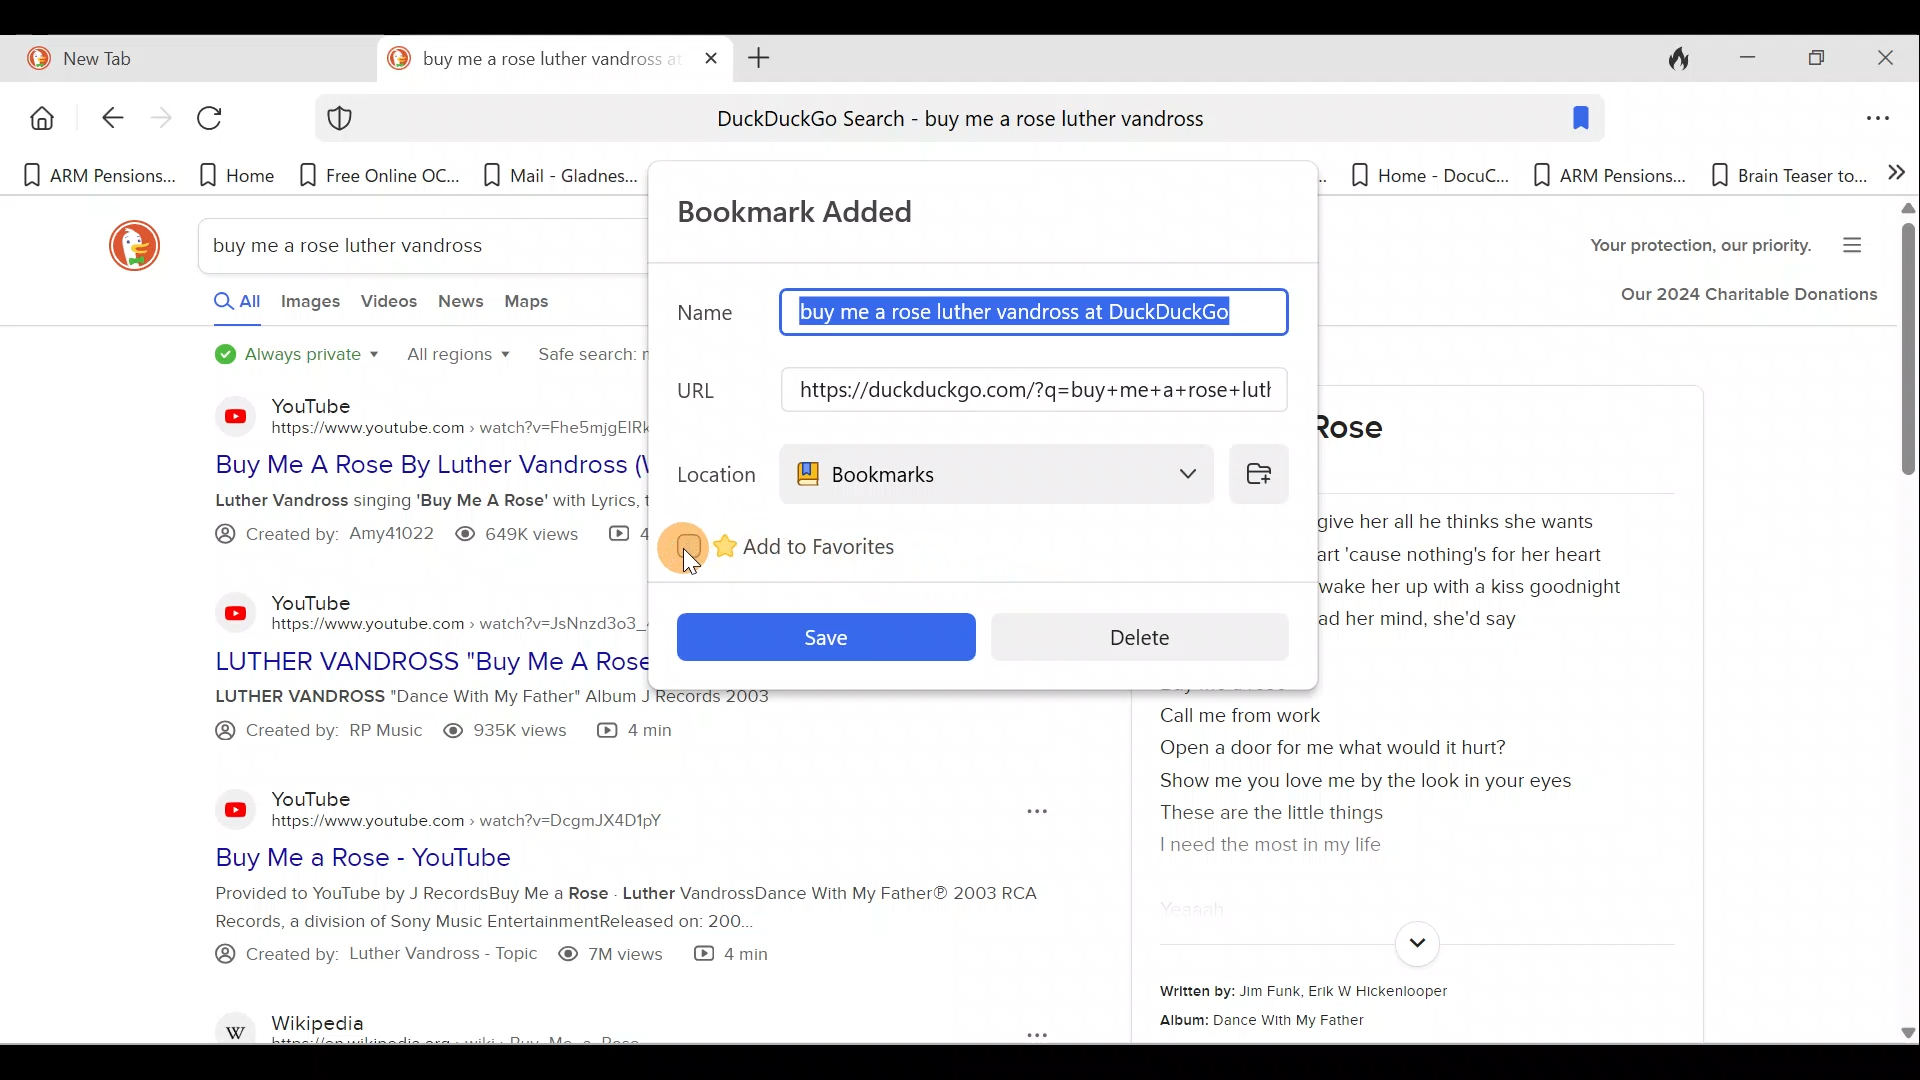 The height and width of the screenshot is (1080, 1920). I want to click on Forward, so click(158, 121).